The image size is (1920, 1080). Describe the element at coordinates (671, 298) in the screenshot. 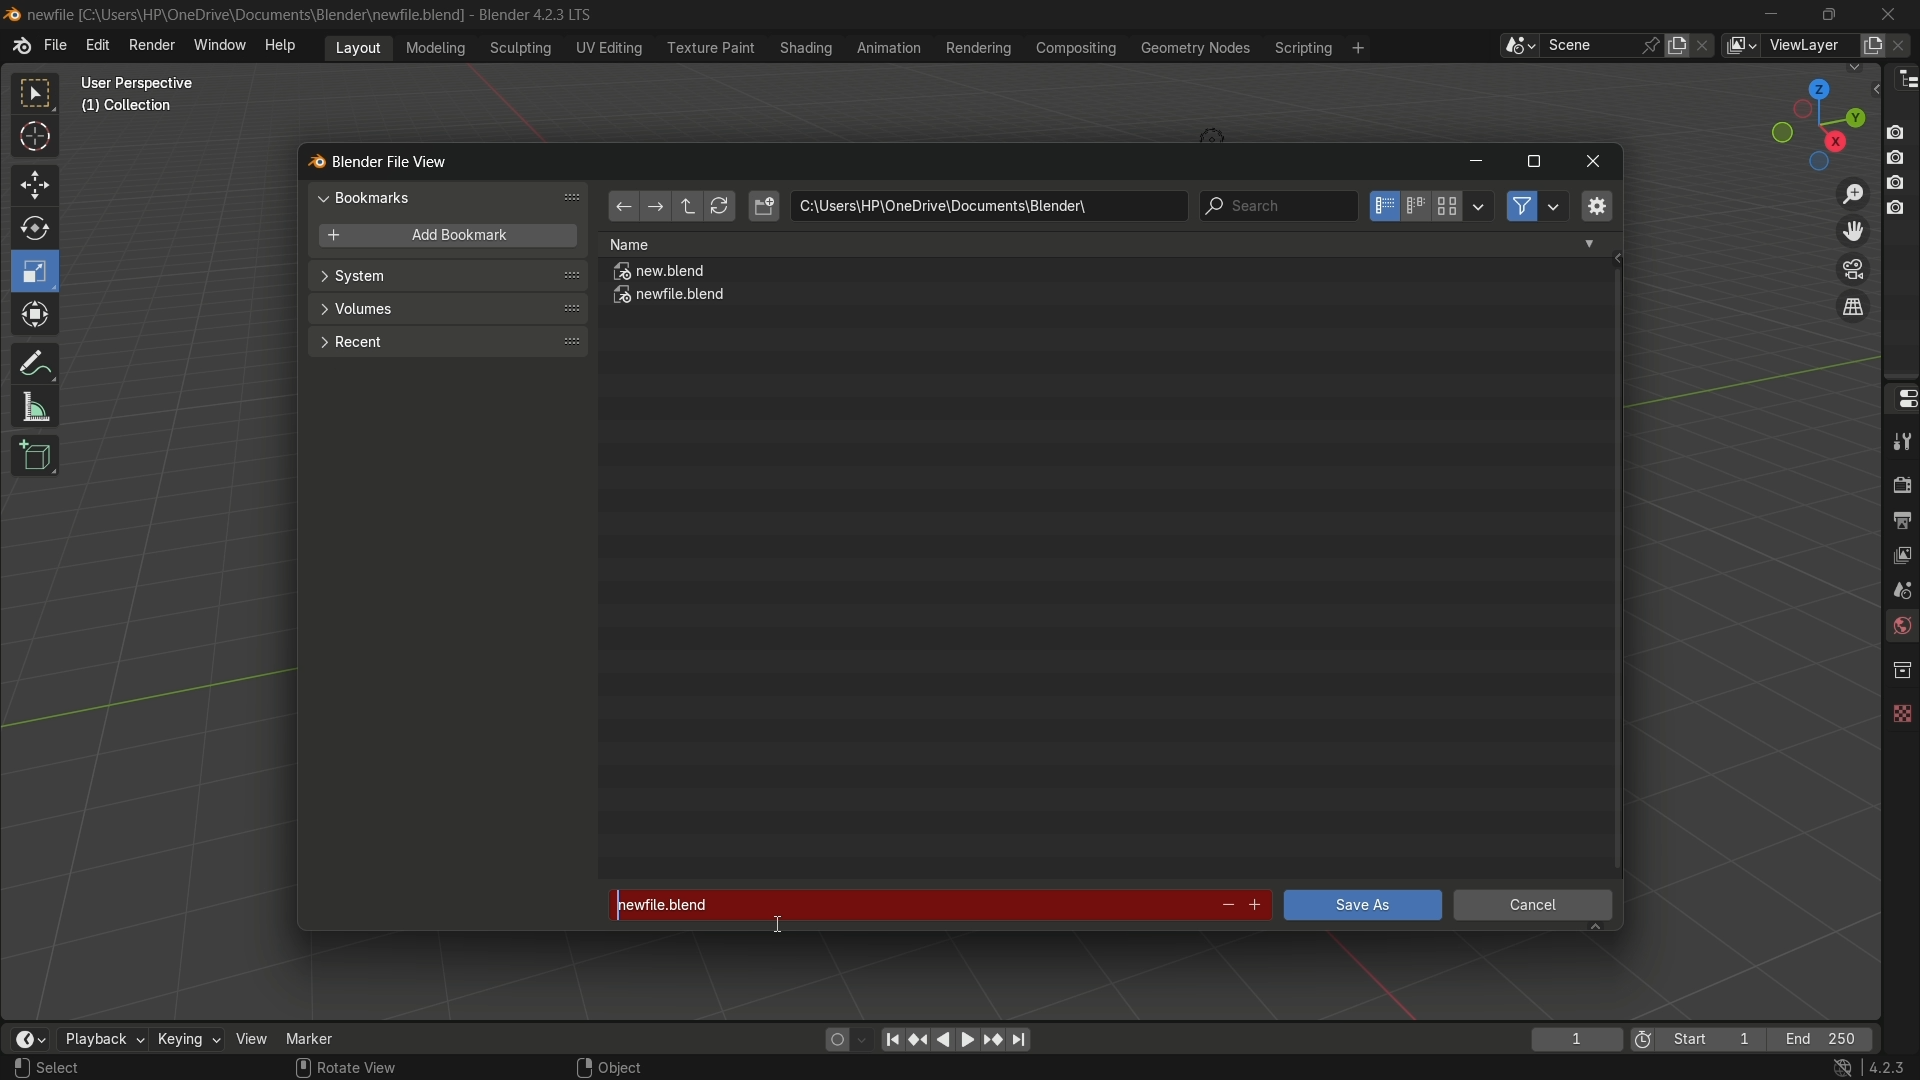

I see `newfile.blend file` at that location.